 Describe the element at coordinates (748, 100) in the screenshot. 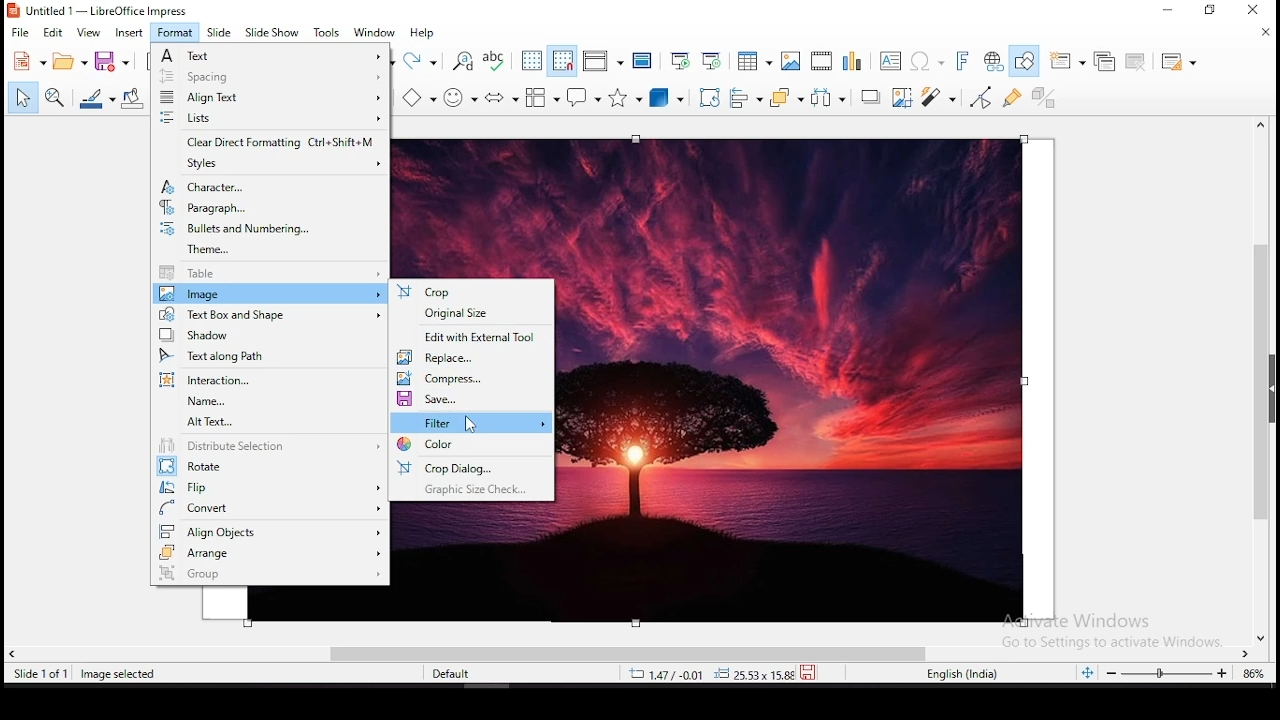

I see `align objects` at that location.